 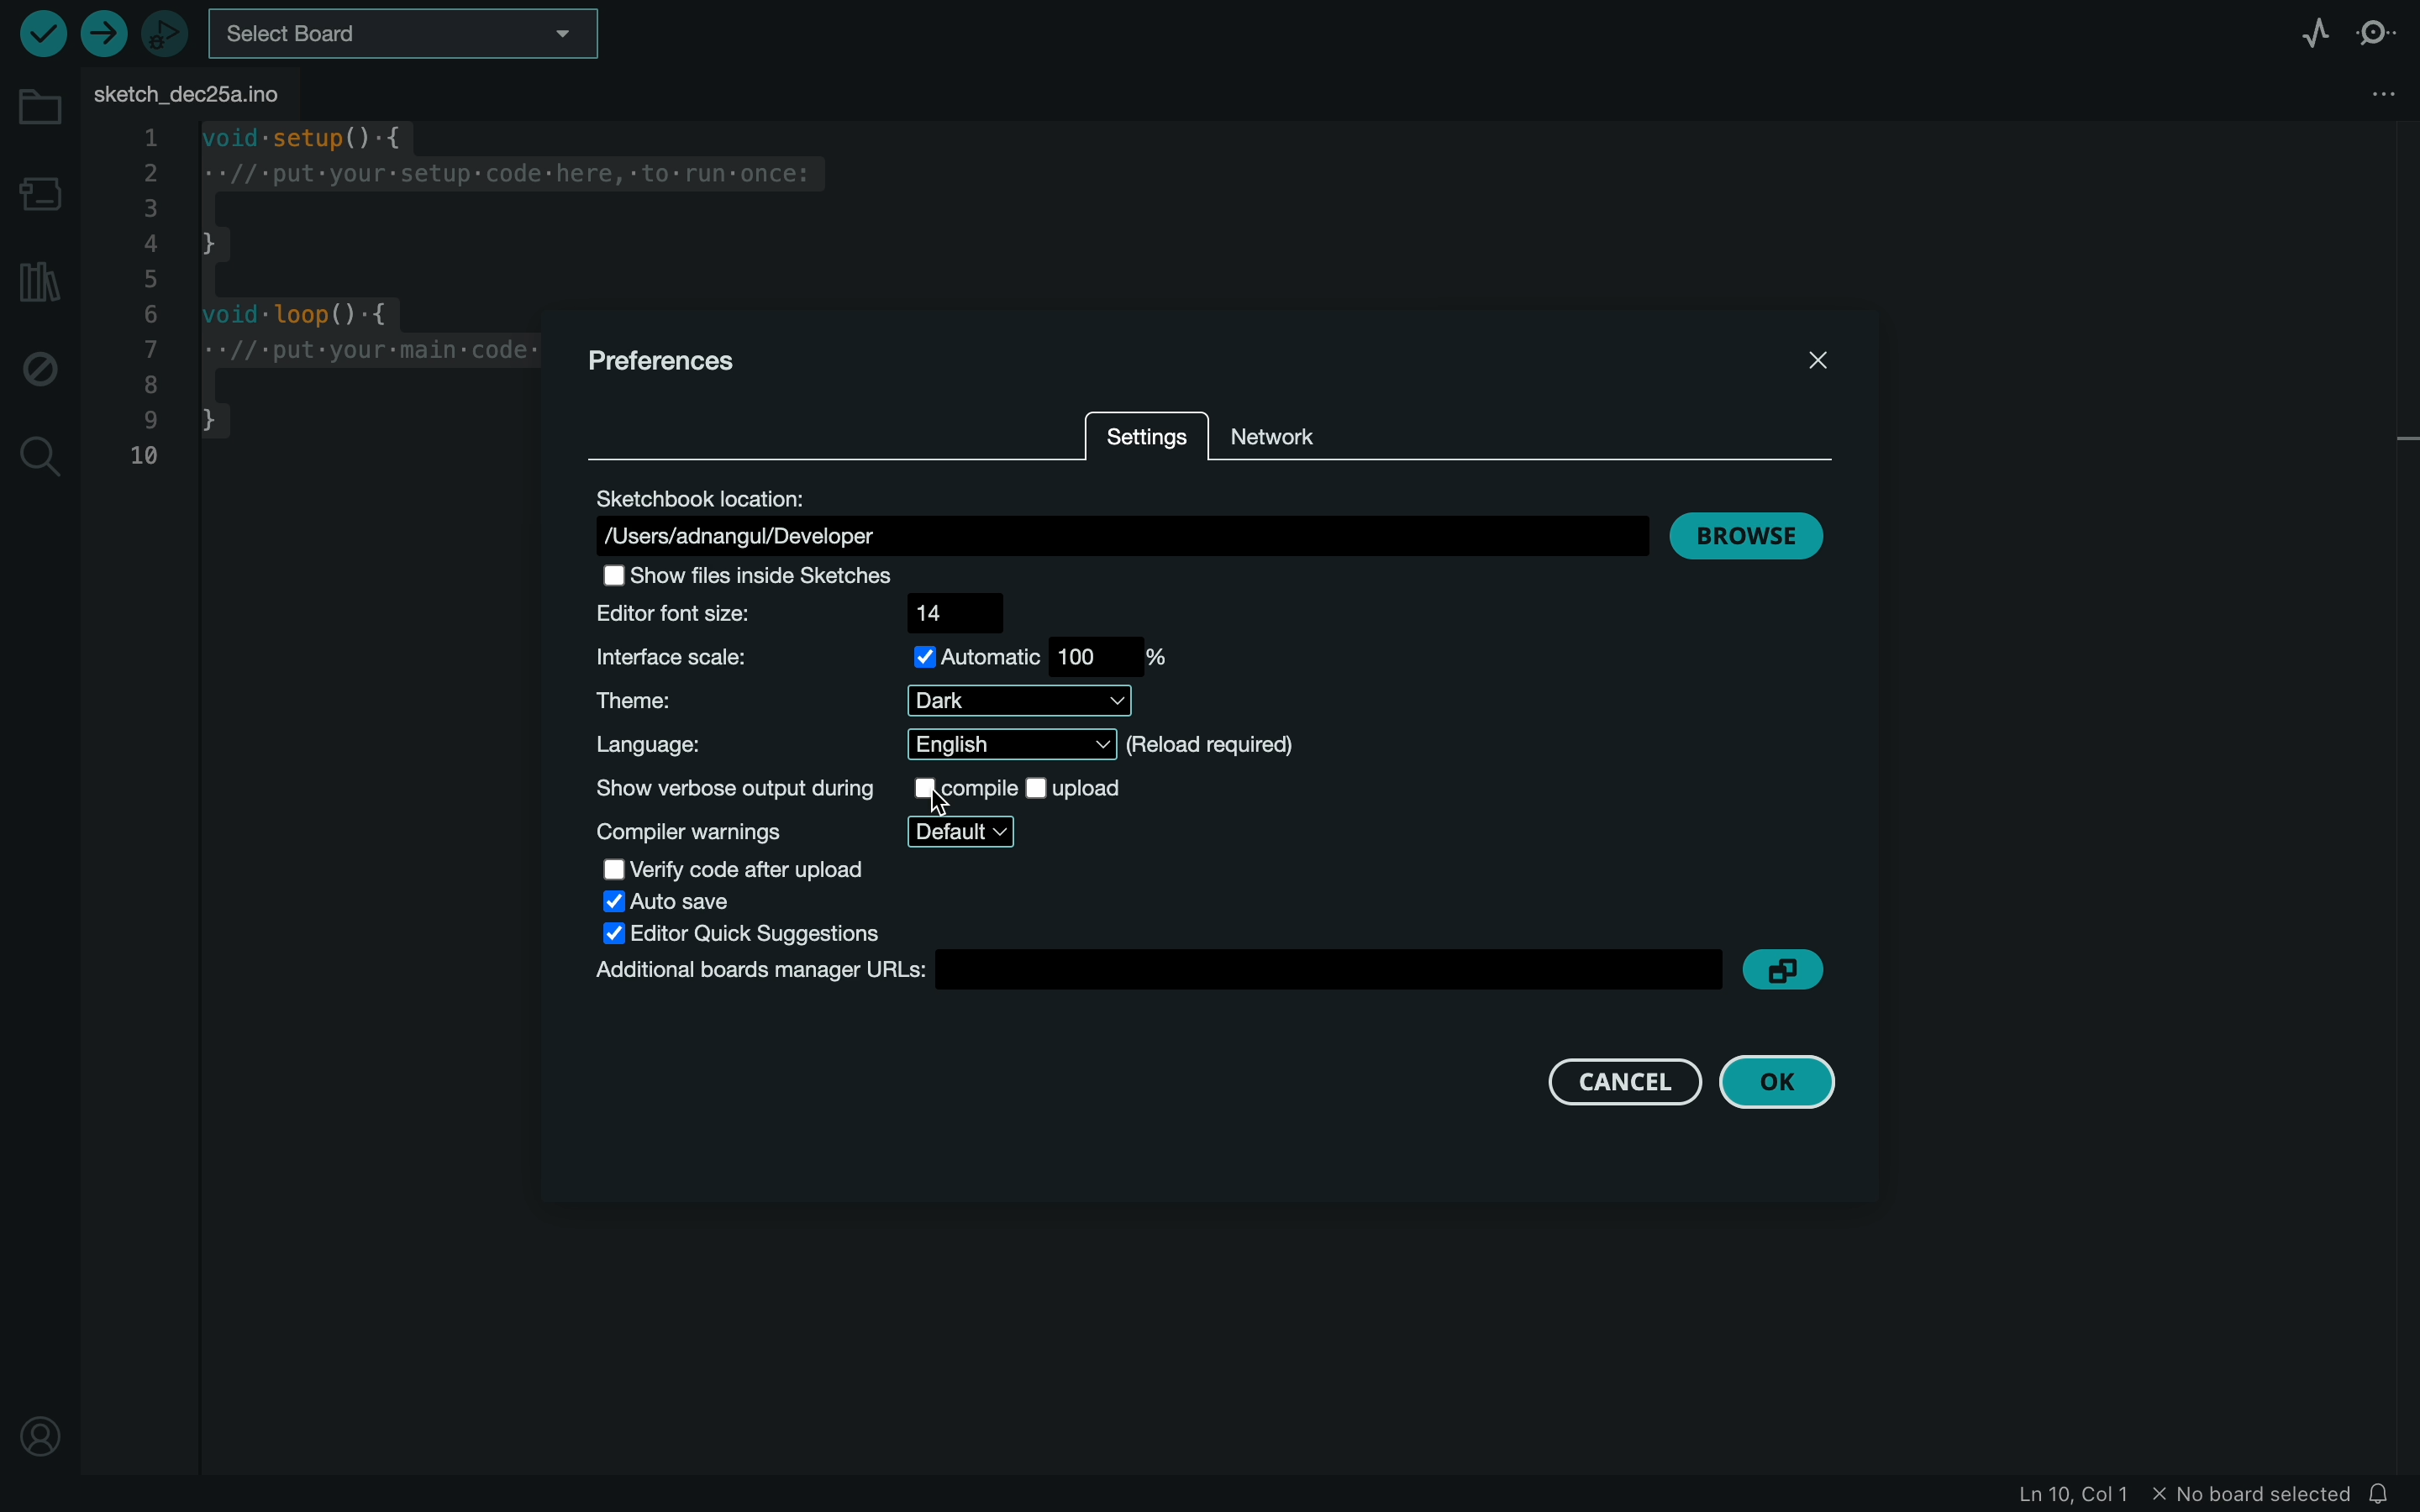 What do you see at coordinates (755, 869) in the screenshot?
I see `verify  code` at bounding box center [755, 869].